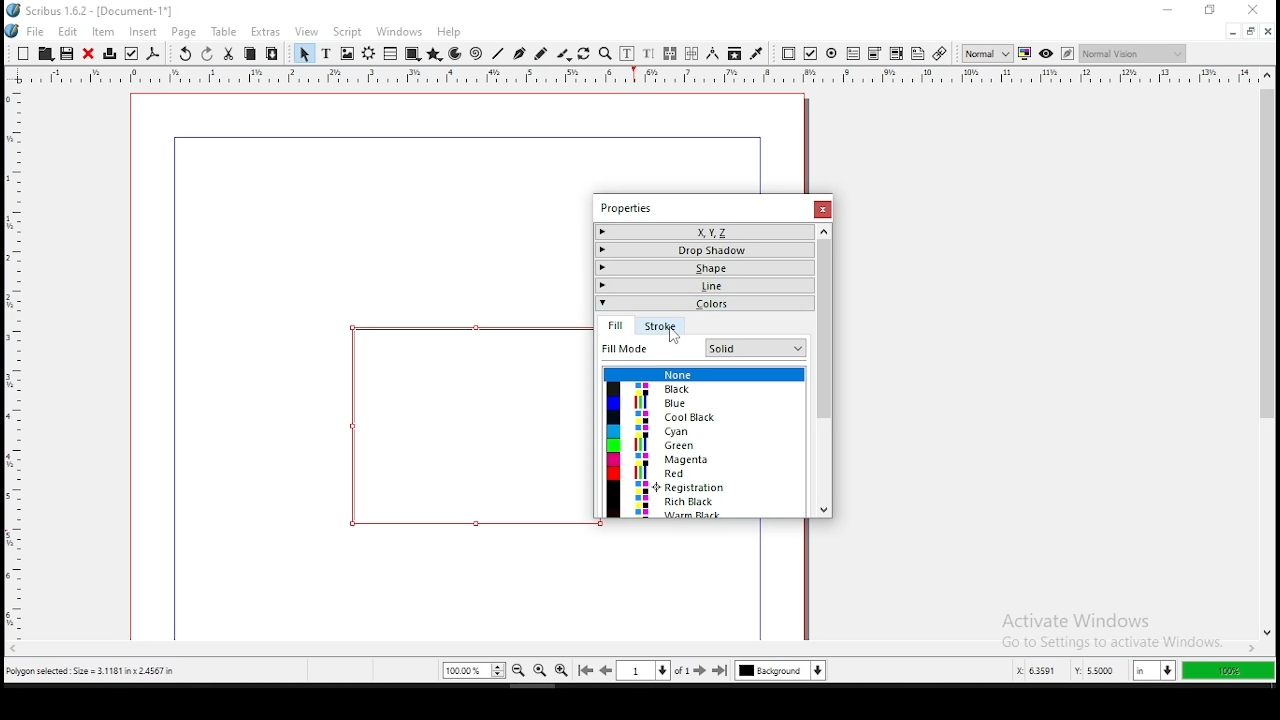 Image resolution: width=1280 pixels, height=720 pixels. What do you see at coordinates (693, 54) in the screenshot?
I see `unlink text frames` at bounding box center [693, 54].